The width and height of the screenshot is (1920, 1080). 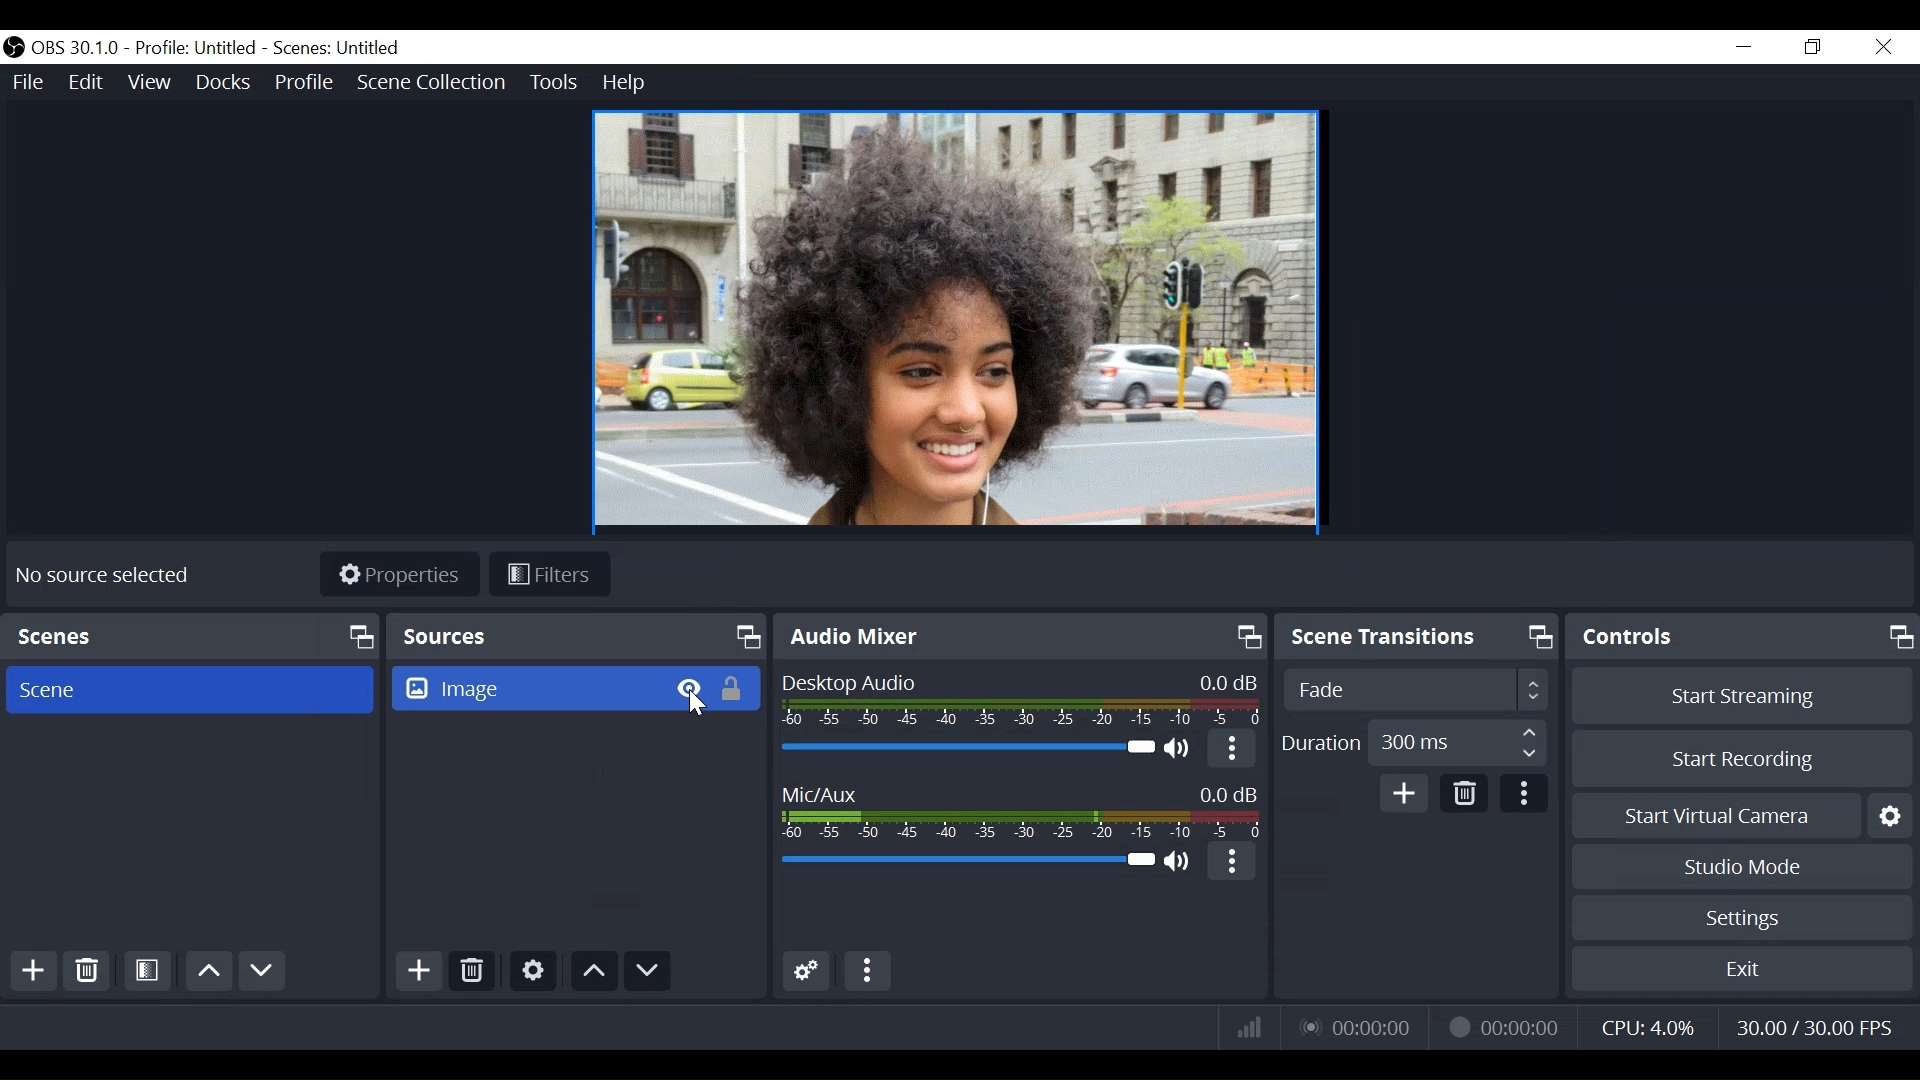 I want to click on Delete, so click(x=1466, y=791).